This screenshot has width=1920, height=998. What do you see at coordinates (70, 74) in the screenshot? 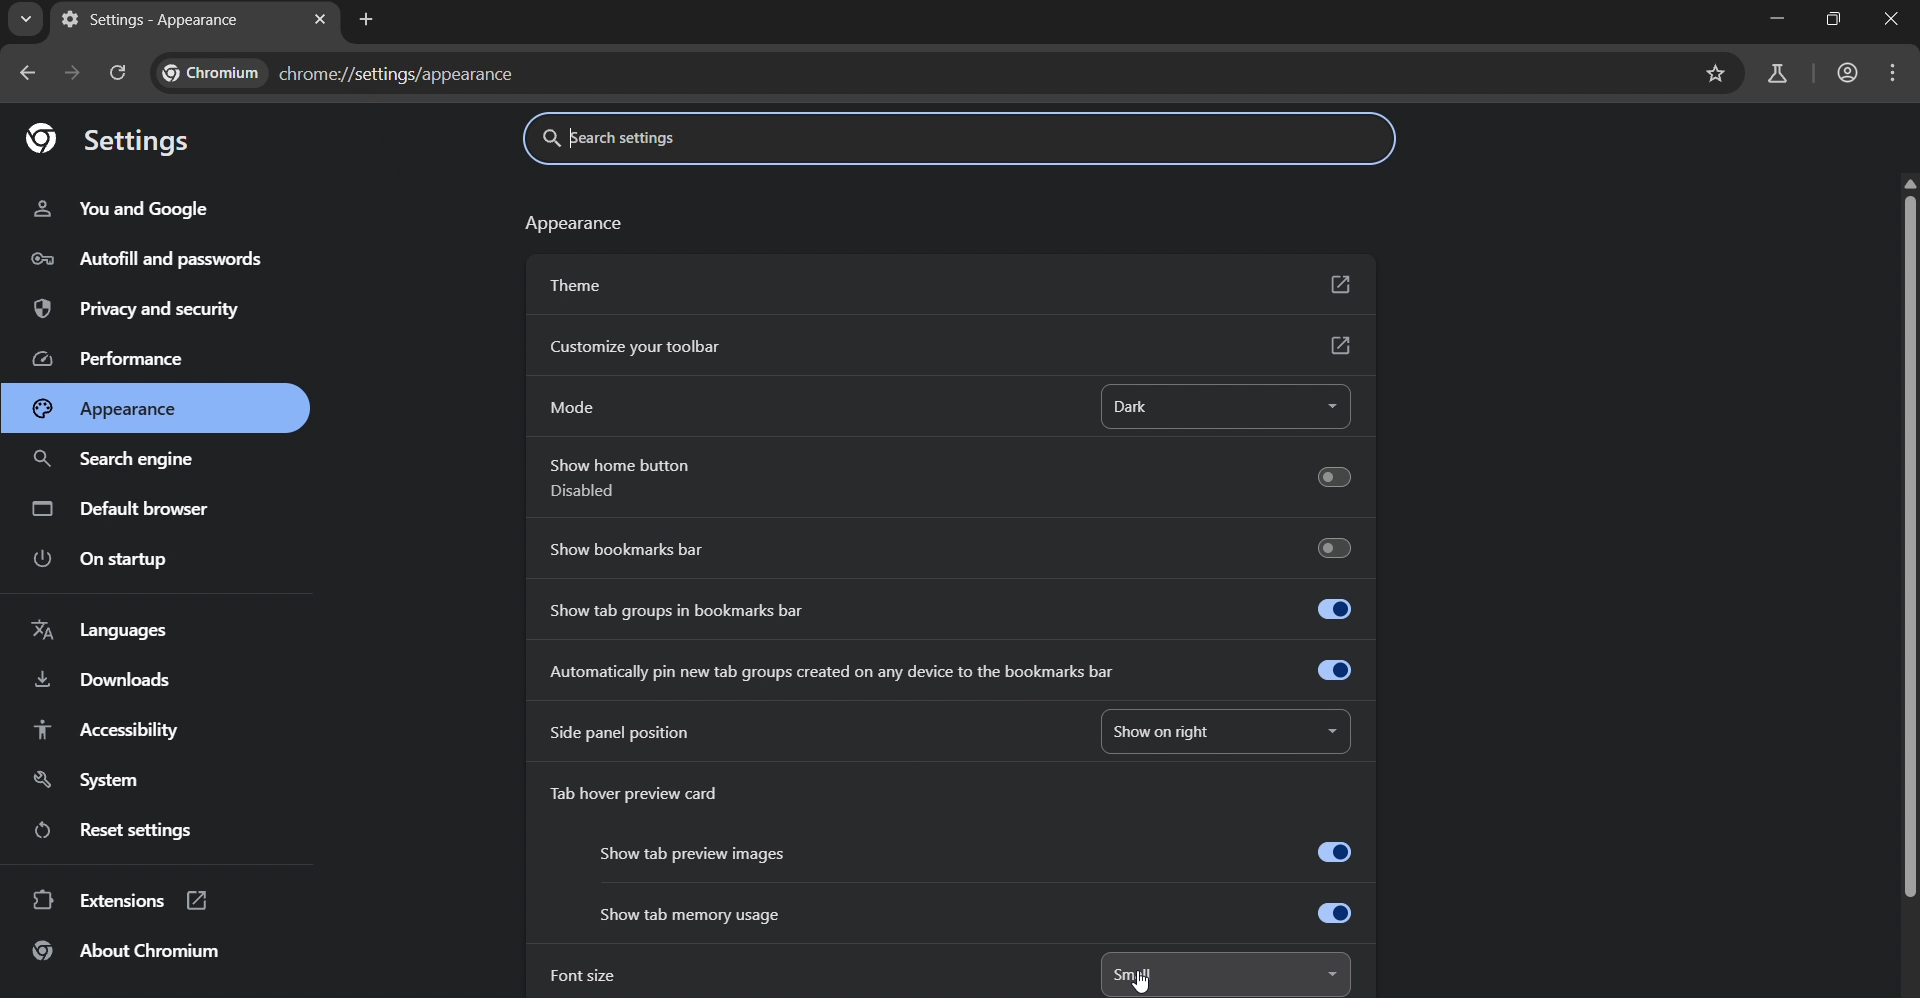
I see `go forward one page` at bounding box center [70, 74].